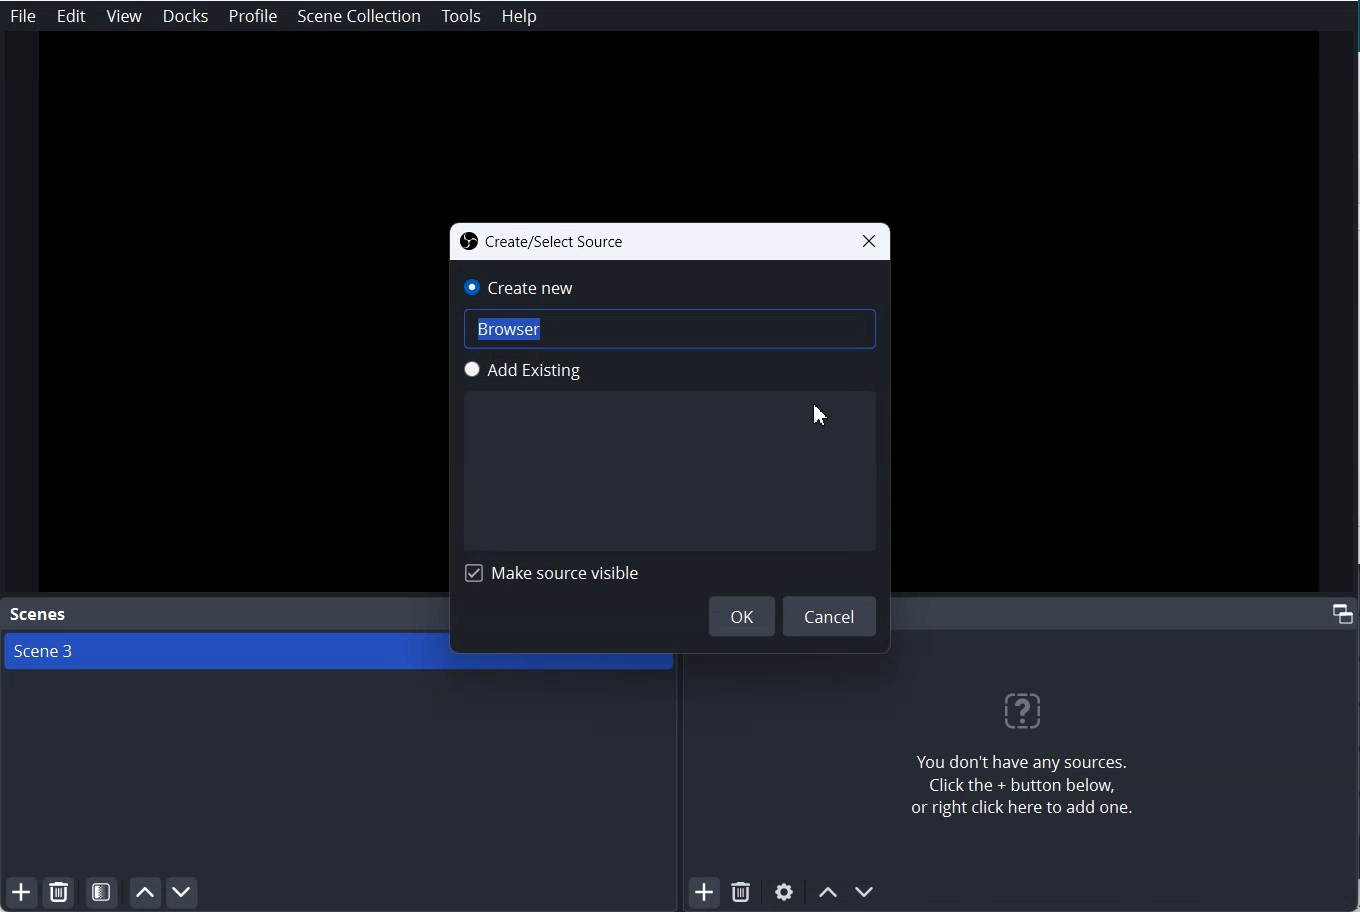 This screenshot has width=1360, height=912. What do you see at coordinates (461, 17) in the screenshot?
I see `Tools` at bounding box center [461, 17].